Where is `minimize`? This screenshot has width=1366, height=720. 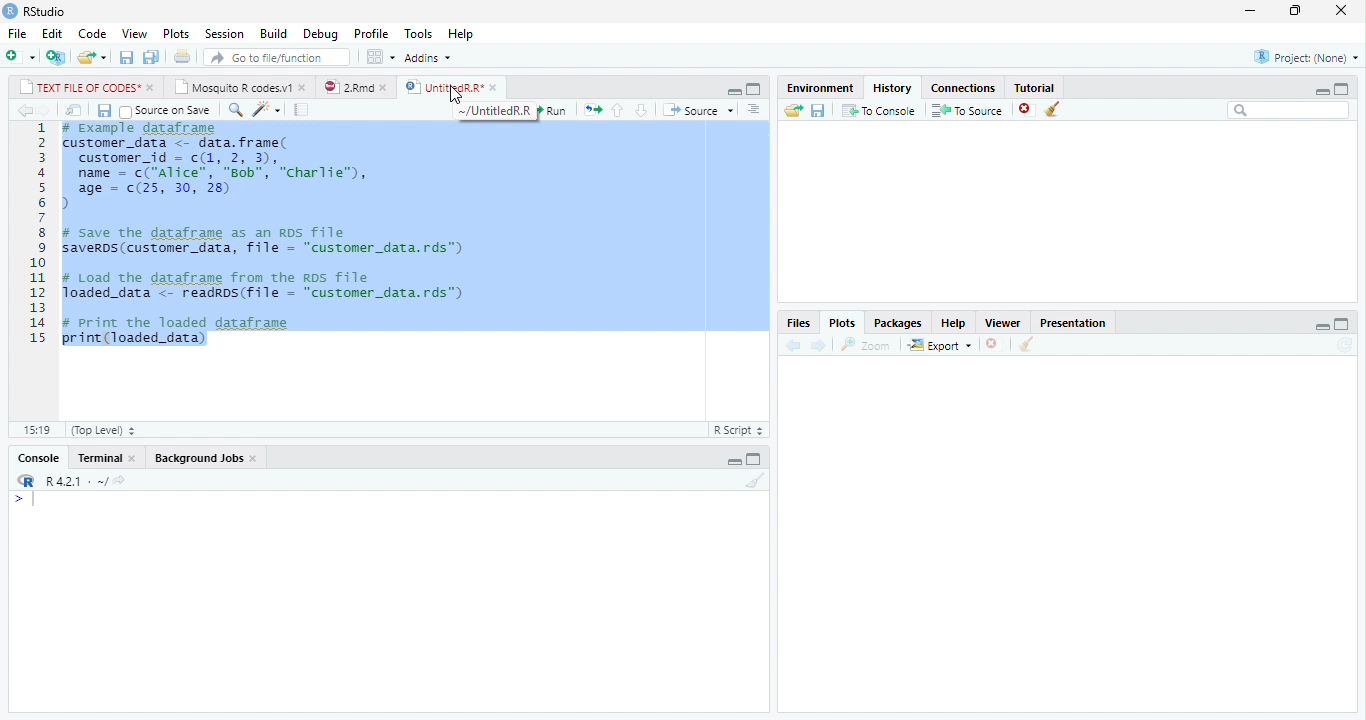
minimize is located at coordinates (1250, 10).